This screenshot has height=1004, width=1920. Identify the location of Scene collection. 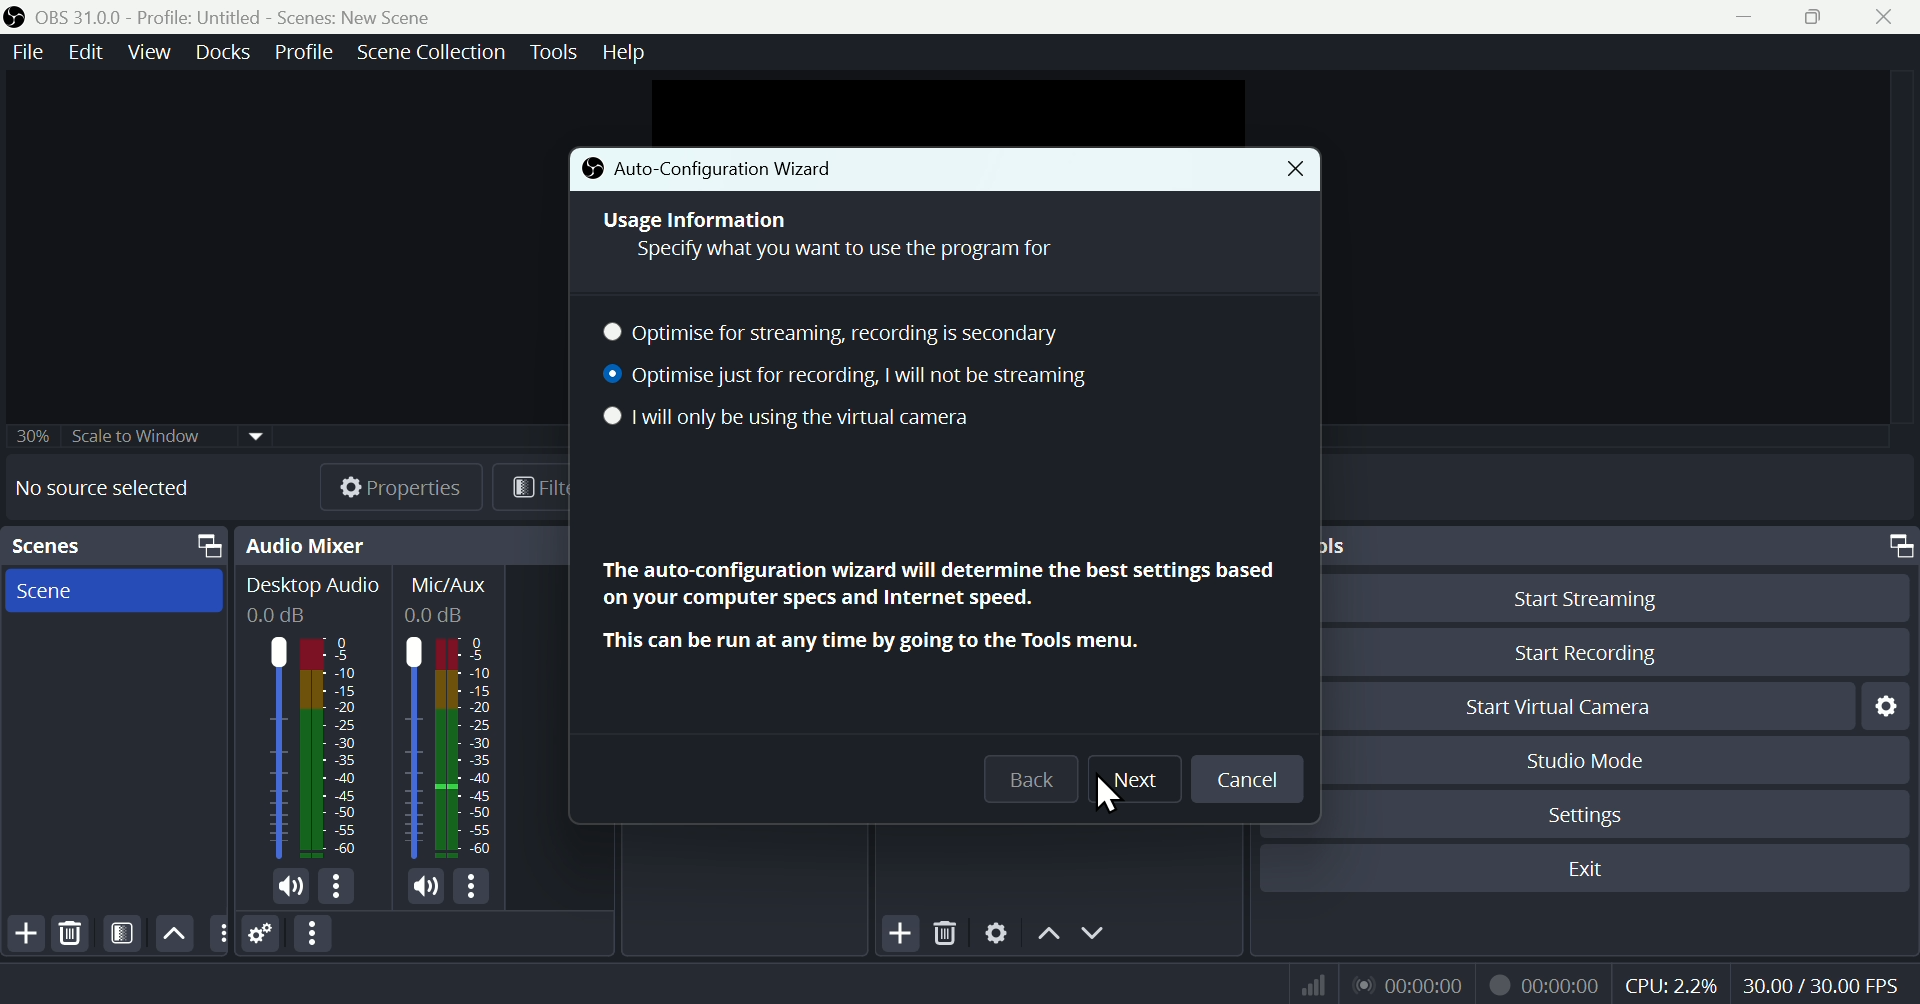
(436, 55).